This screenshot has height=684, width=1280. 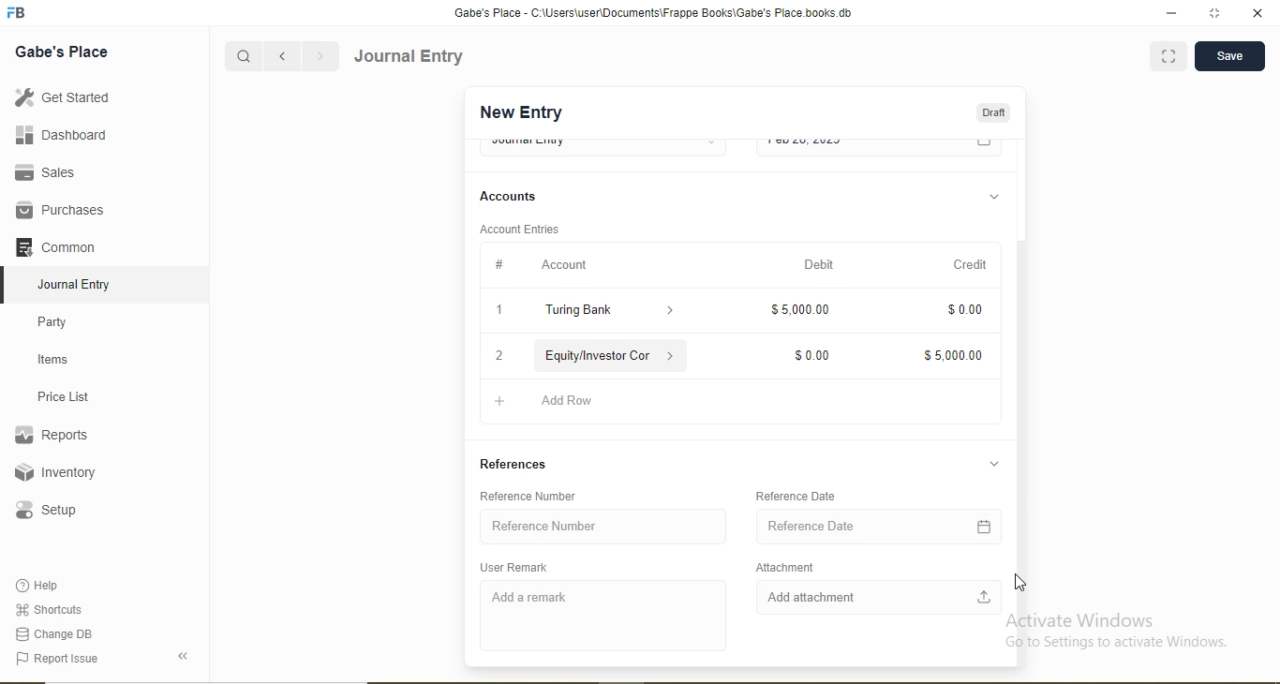 I want to click on close, so click(x=1259, y=13).